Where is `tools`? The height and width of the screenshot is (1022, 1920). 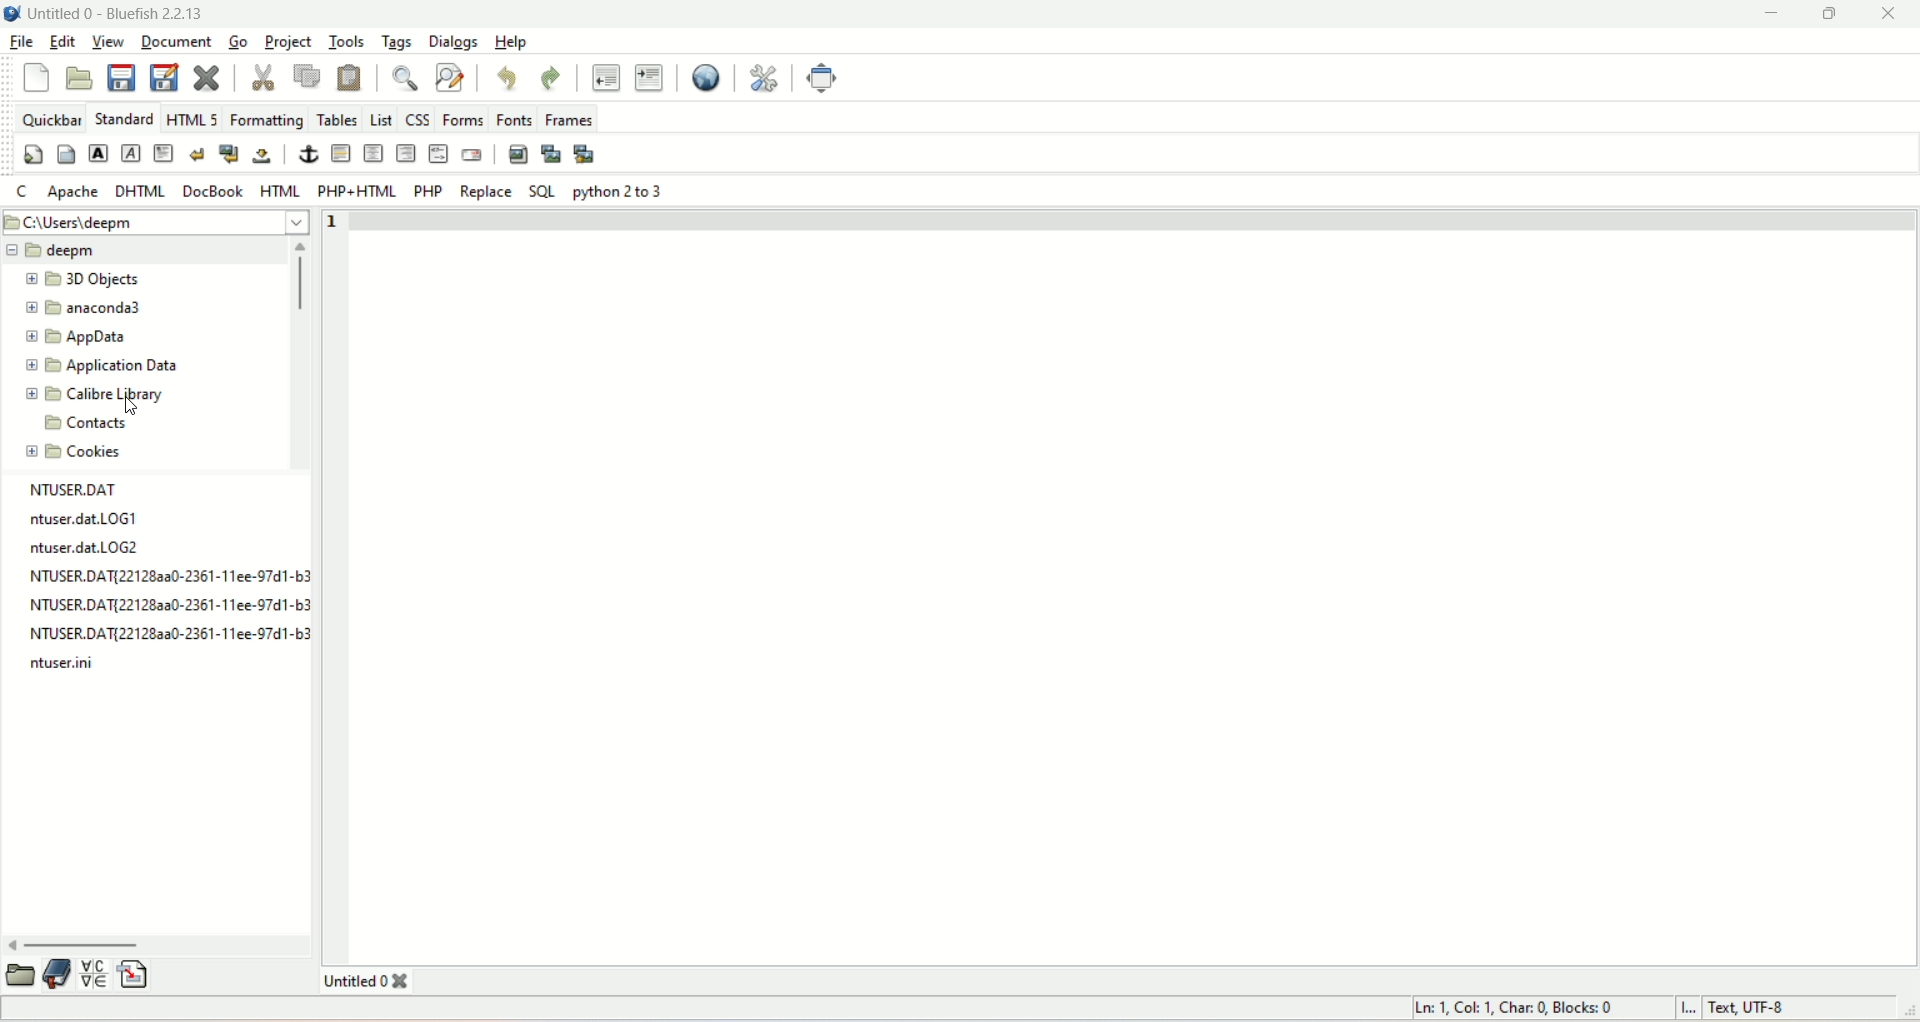 tools is located at coordinates (345, 40).